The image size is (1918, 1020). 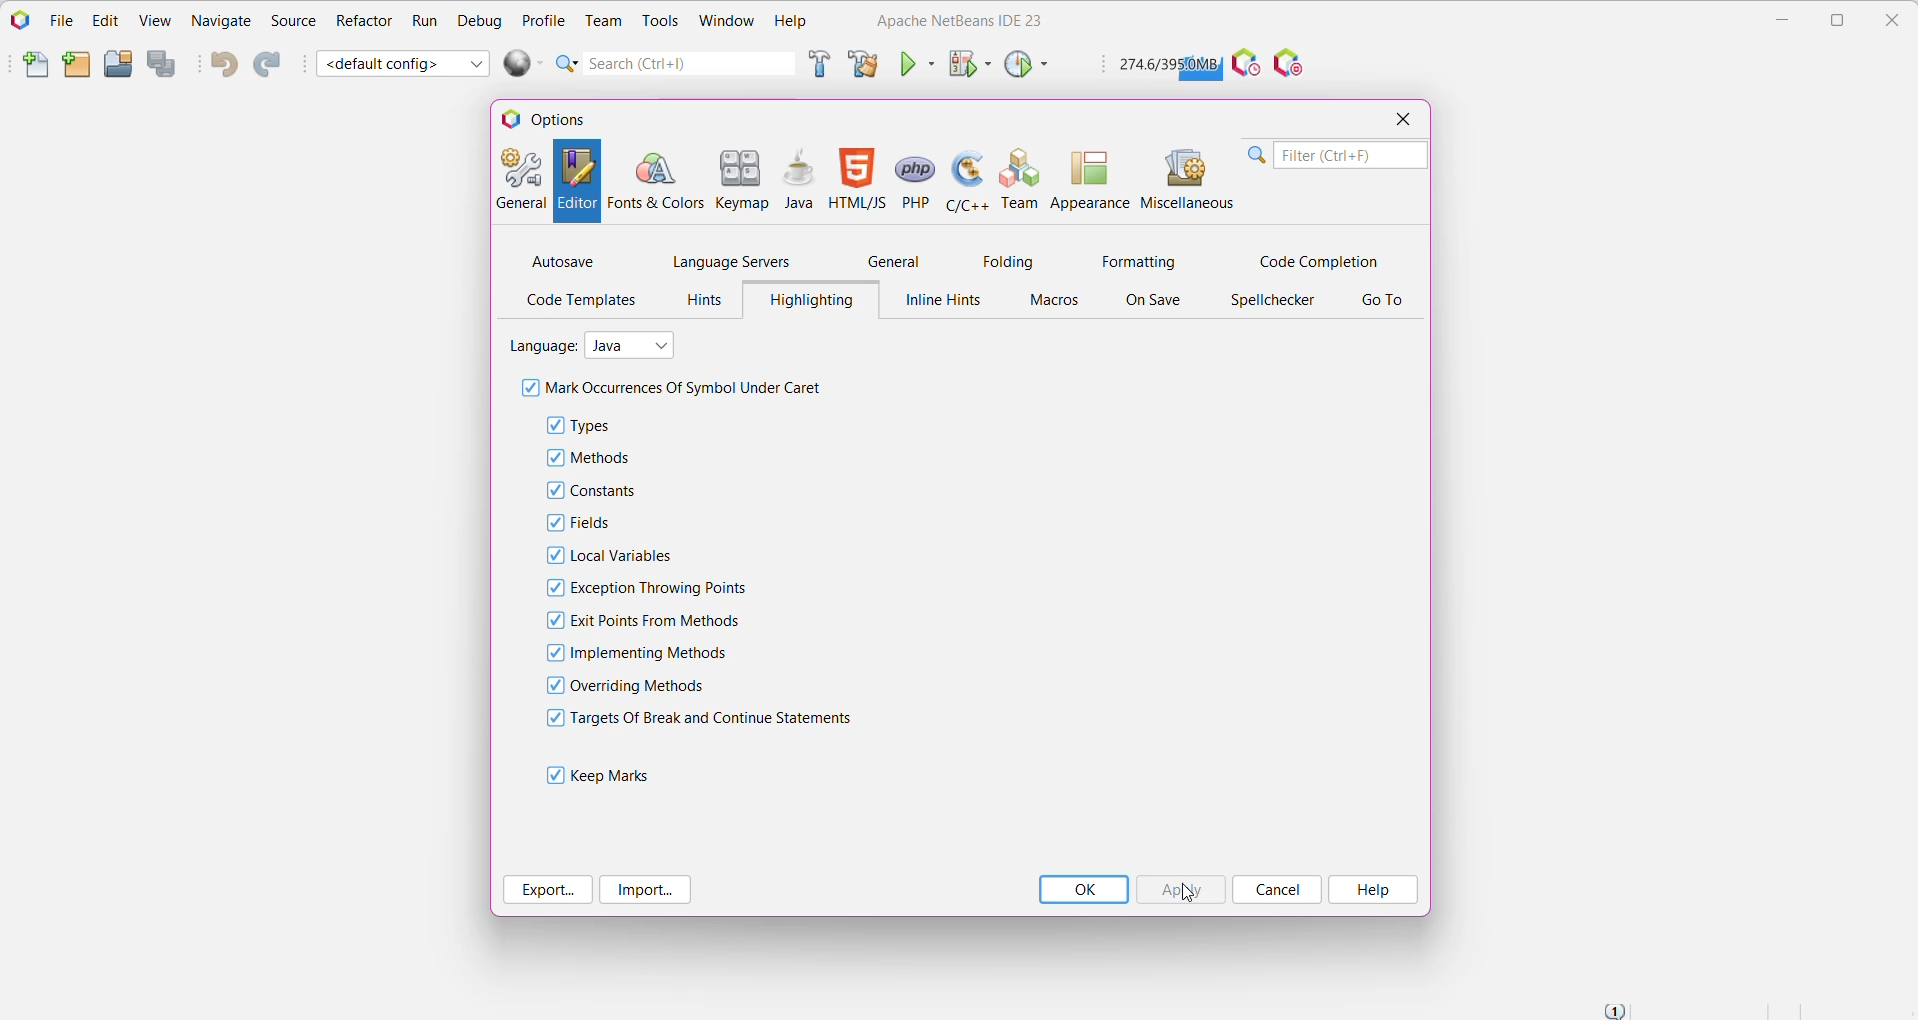 I want to click on Code Templates, so click(x=581, y=302).